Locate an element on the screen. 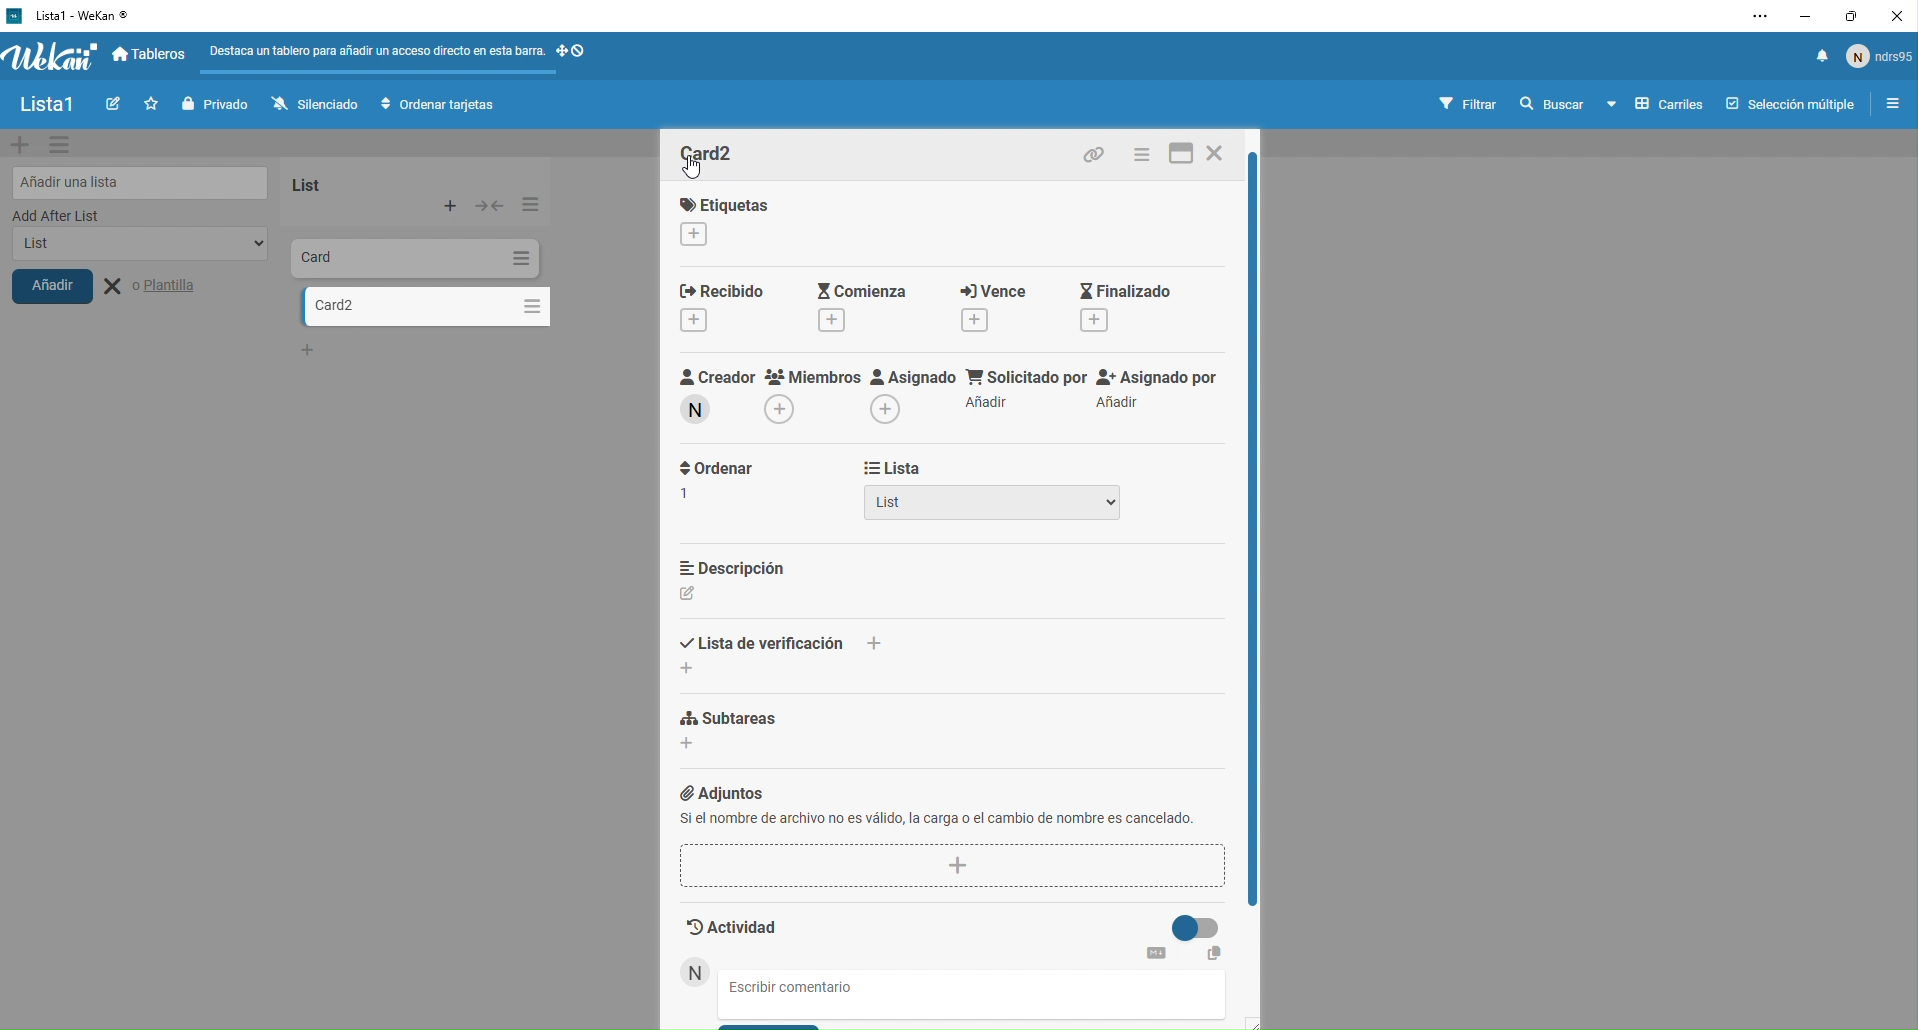 The width and height of the screenshot is (1918, 1030). Comienza is located at coordinates (857, 309).